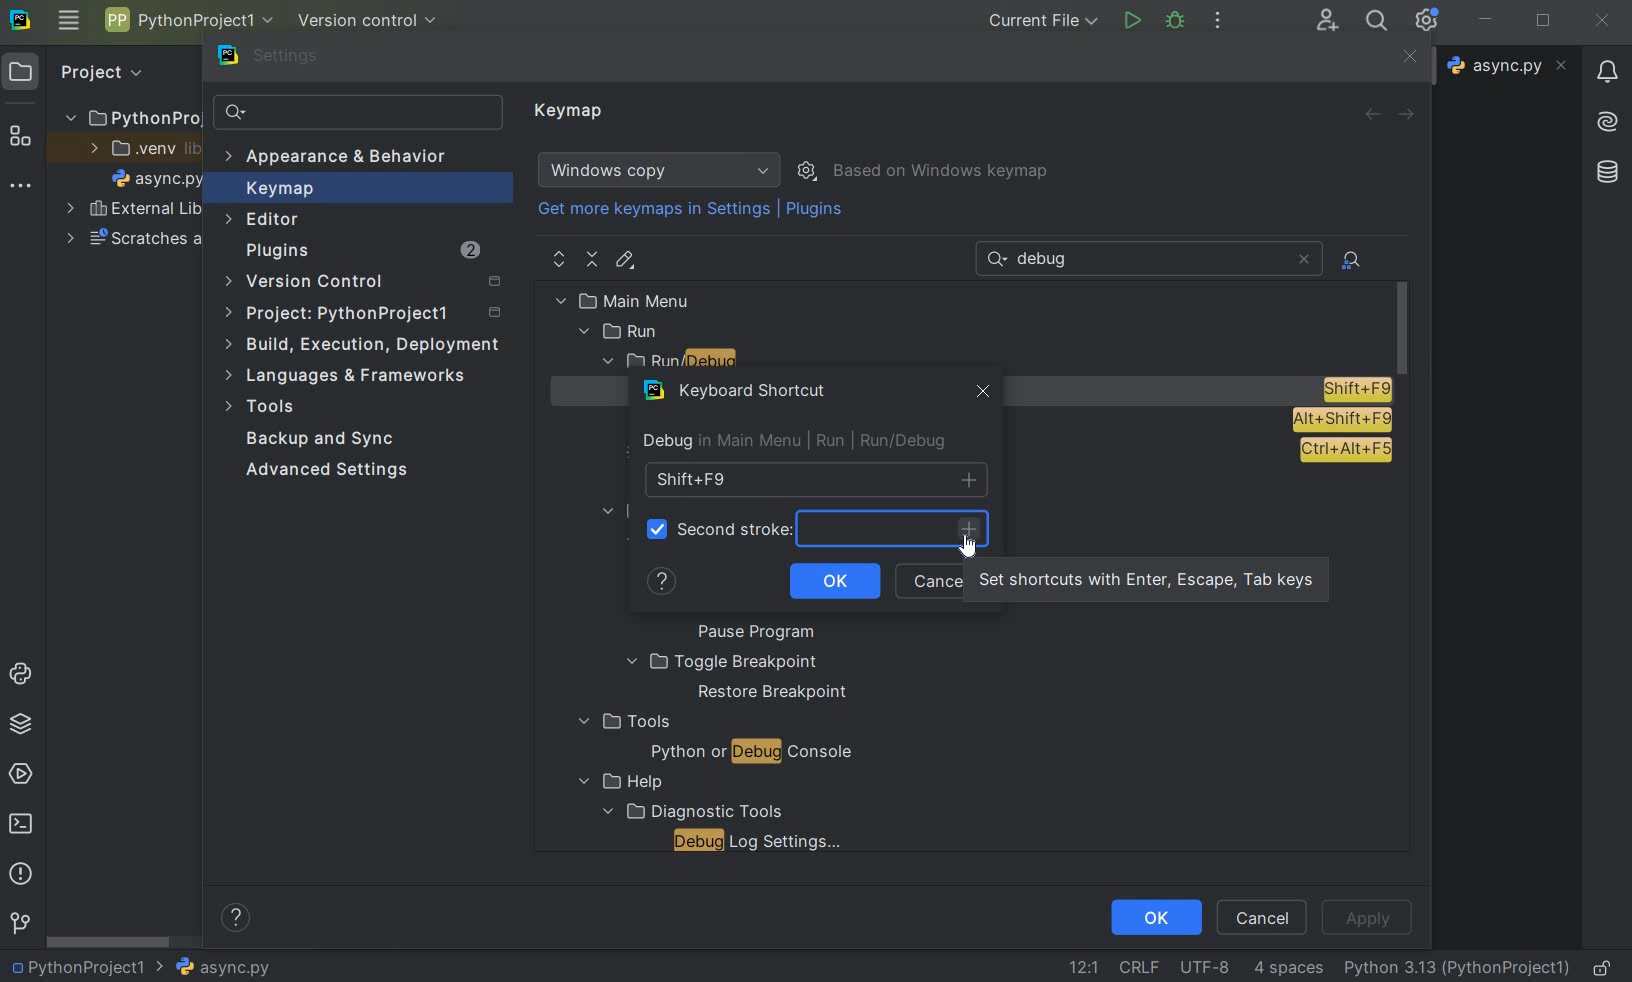  Describe the element at coordinates (1510, 65) in the screenshot. I see `file name` at that location.